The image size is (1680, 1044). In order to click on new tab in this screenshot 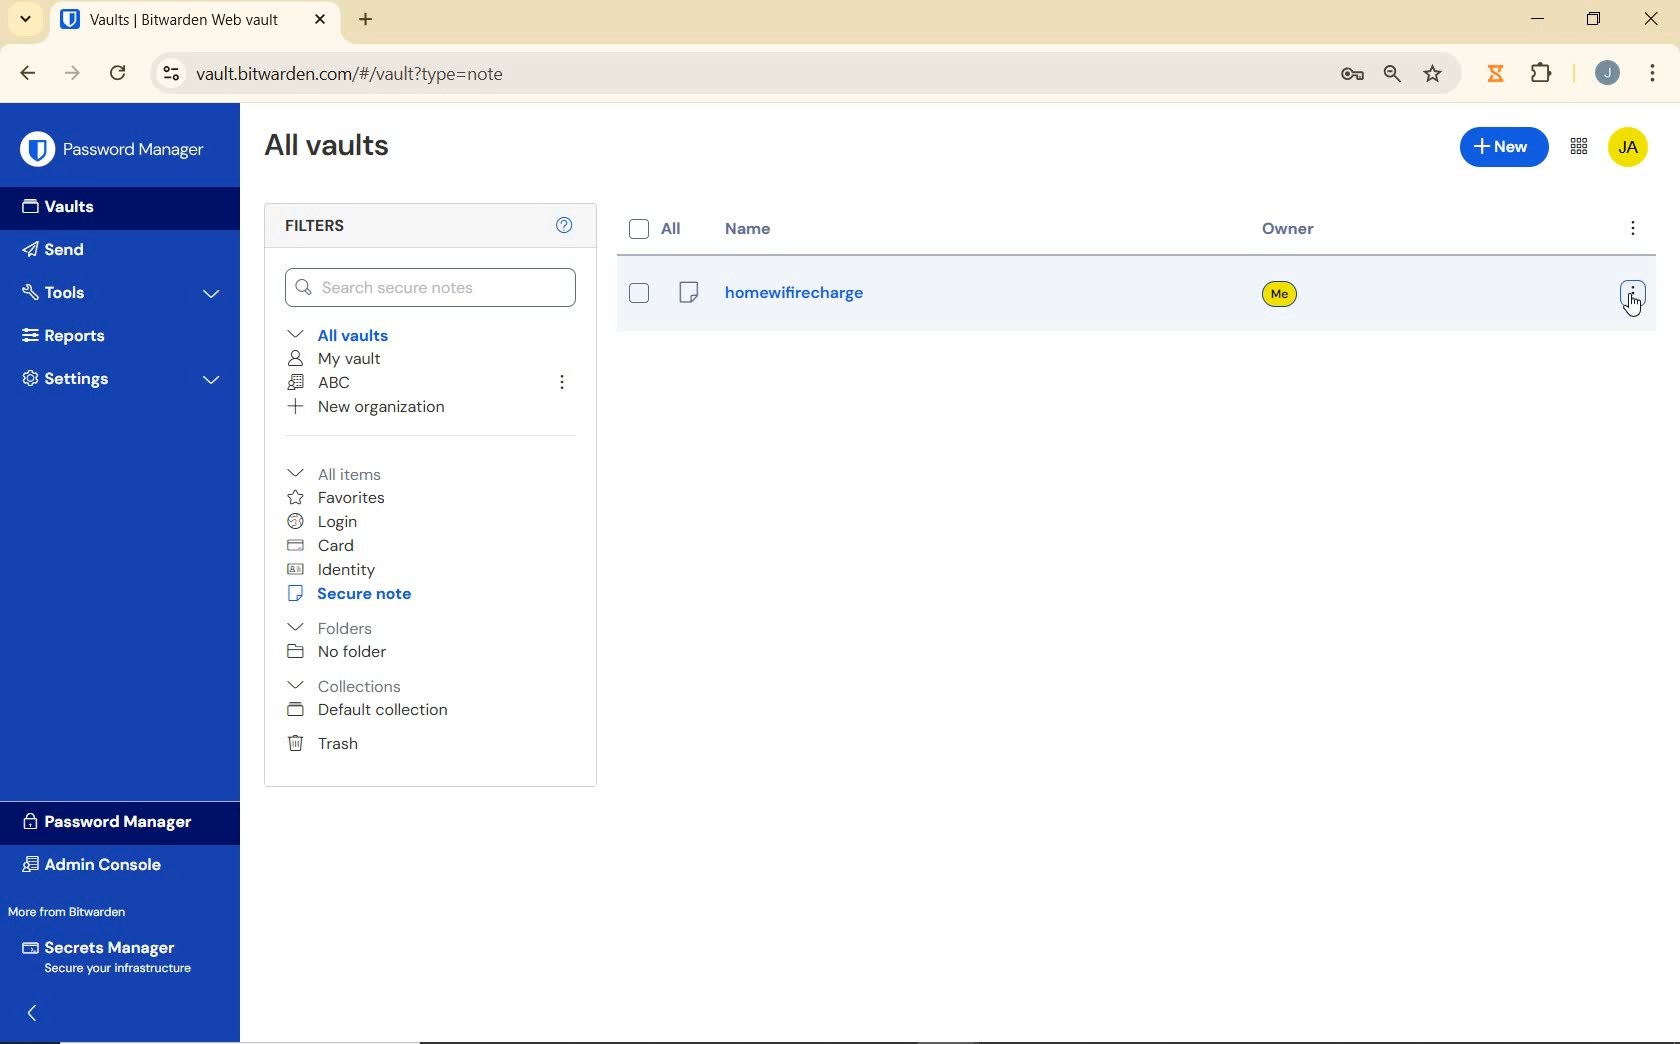, I will do `click(368, 22)`.